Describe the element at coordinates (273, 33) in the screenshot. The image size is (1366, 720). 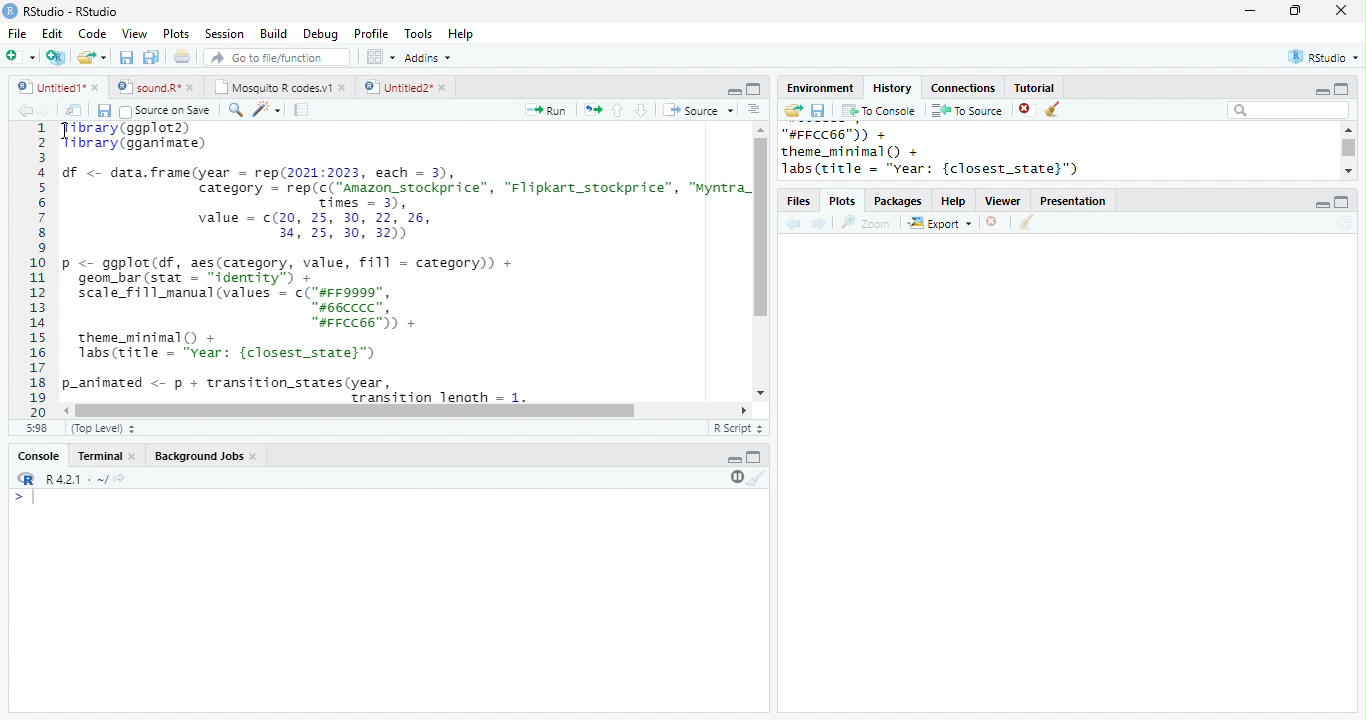
I see `Build` at that location.